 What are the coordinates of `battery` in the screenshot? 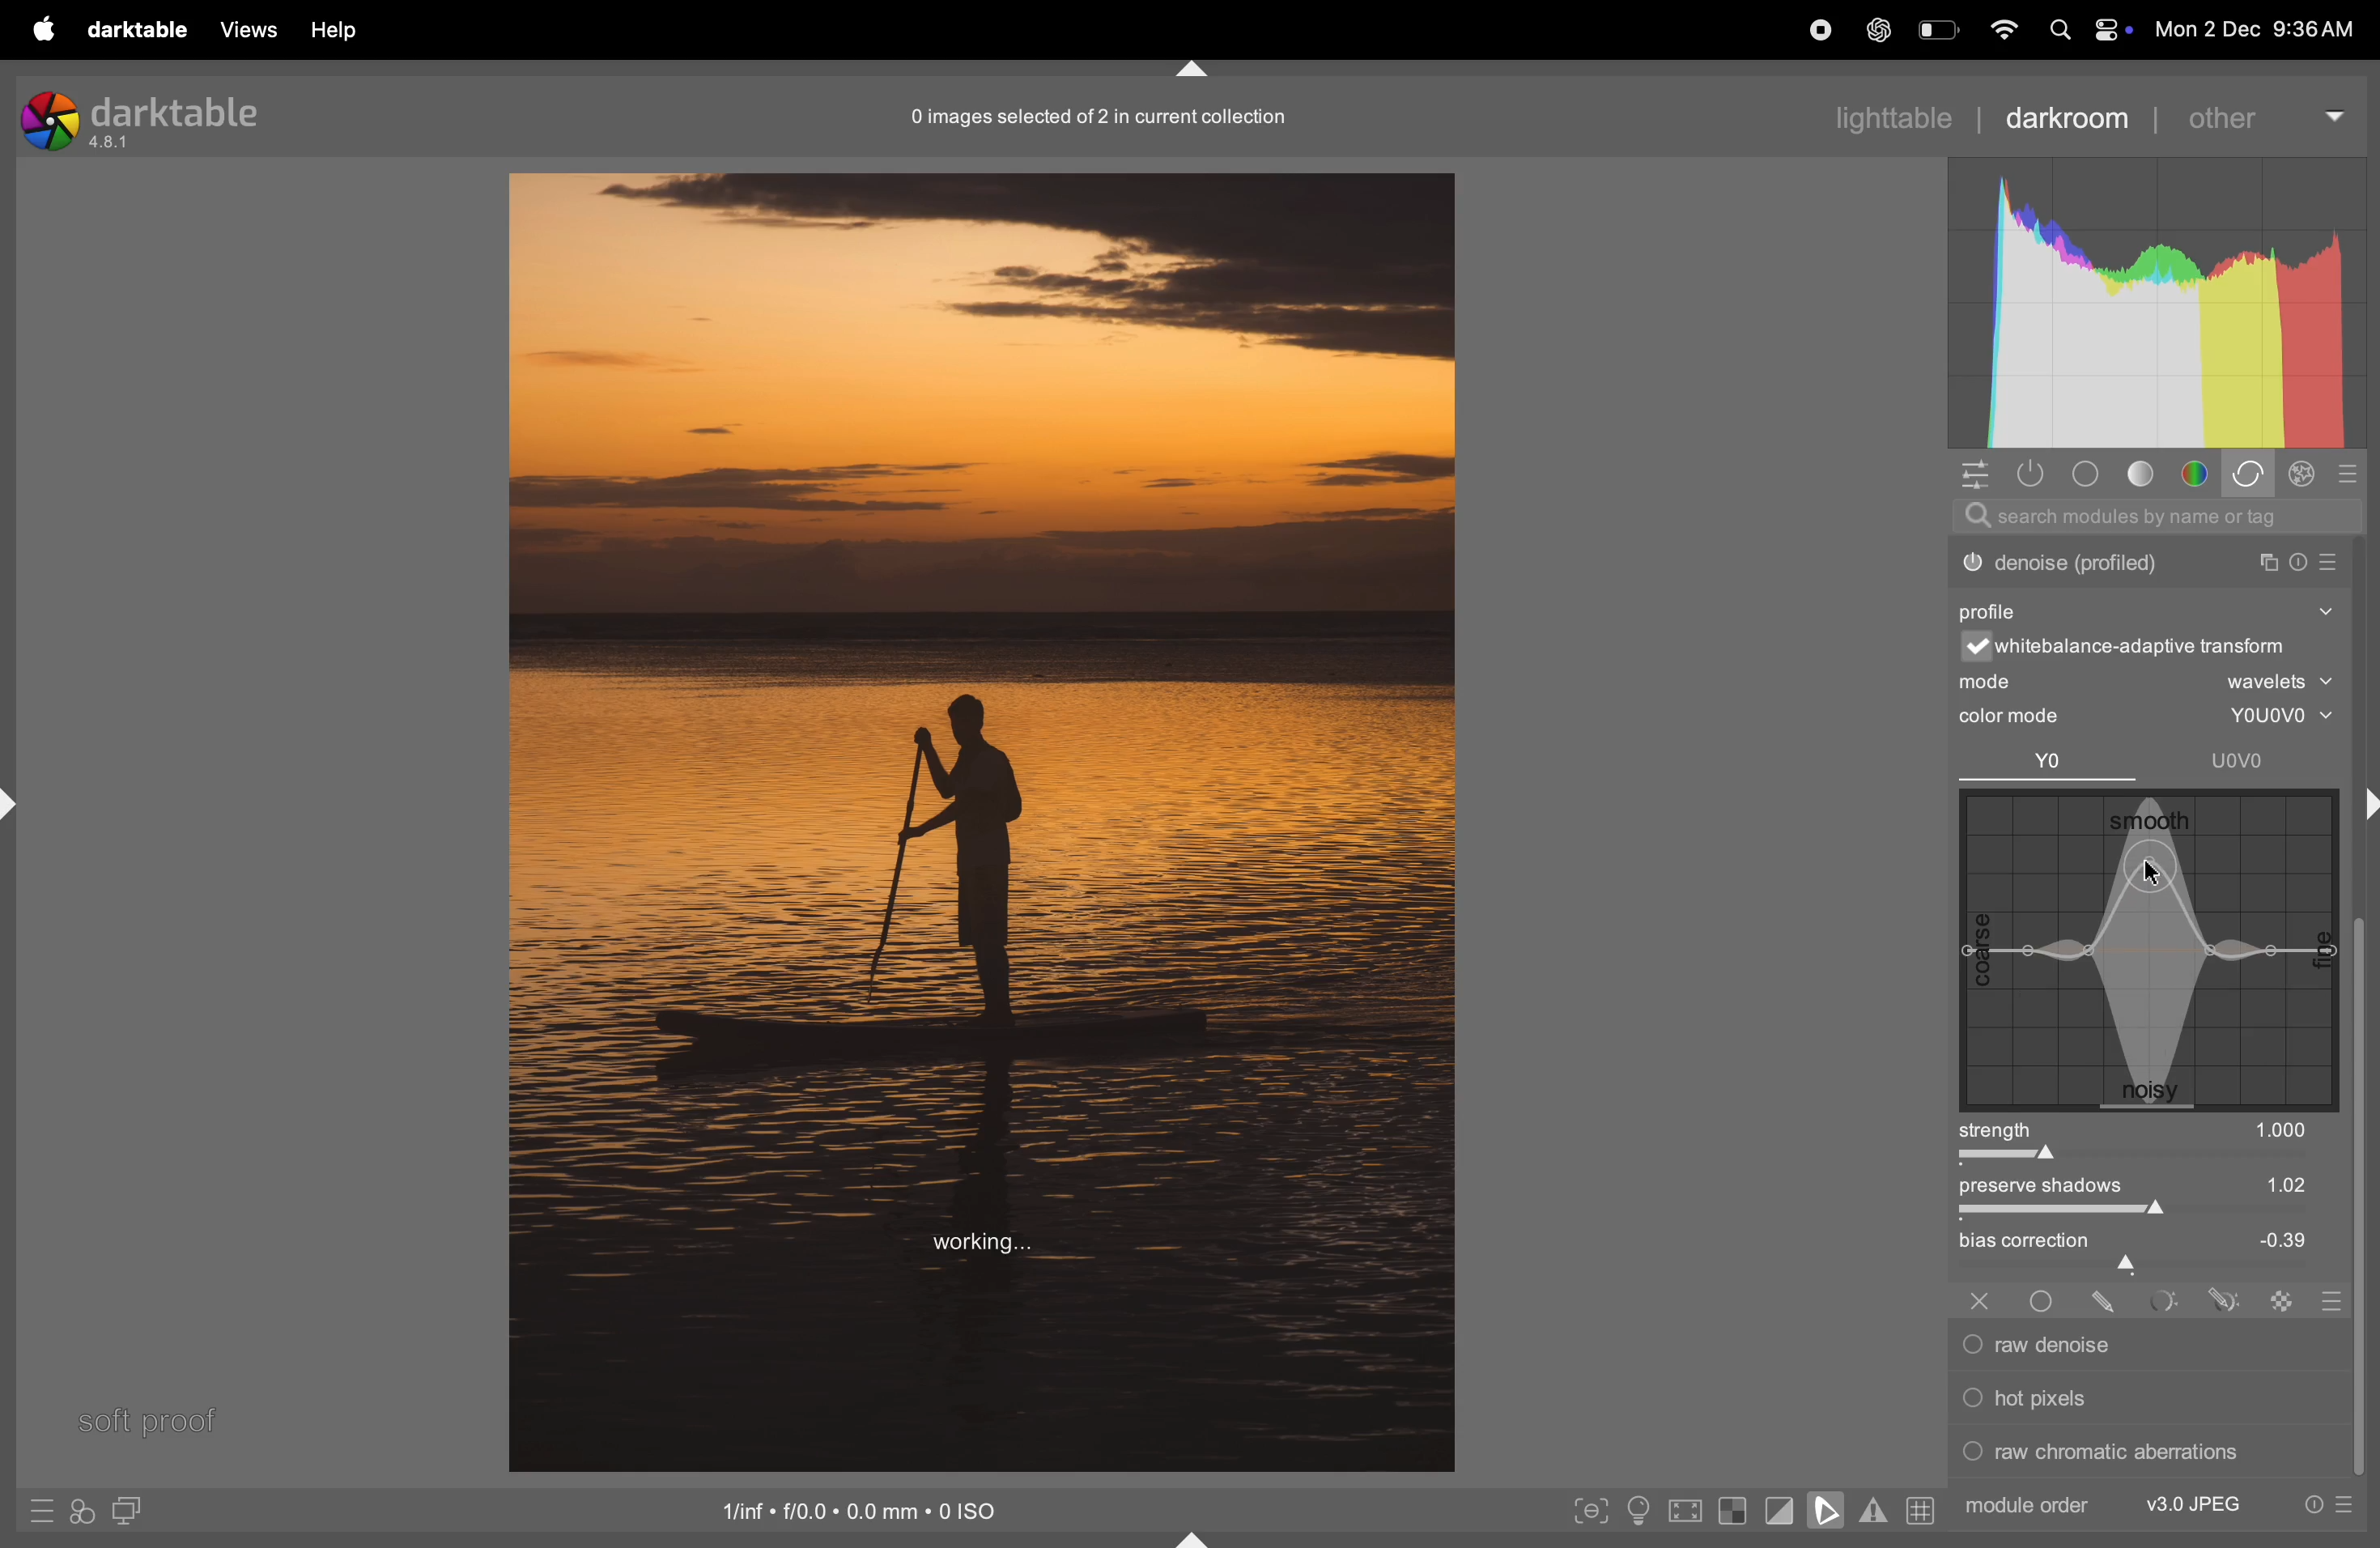 It's located at (1937, 33).